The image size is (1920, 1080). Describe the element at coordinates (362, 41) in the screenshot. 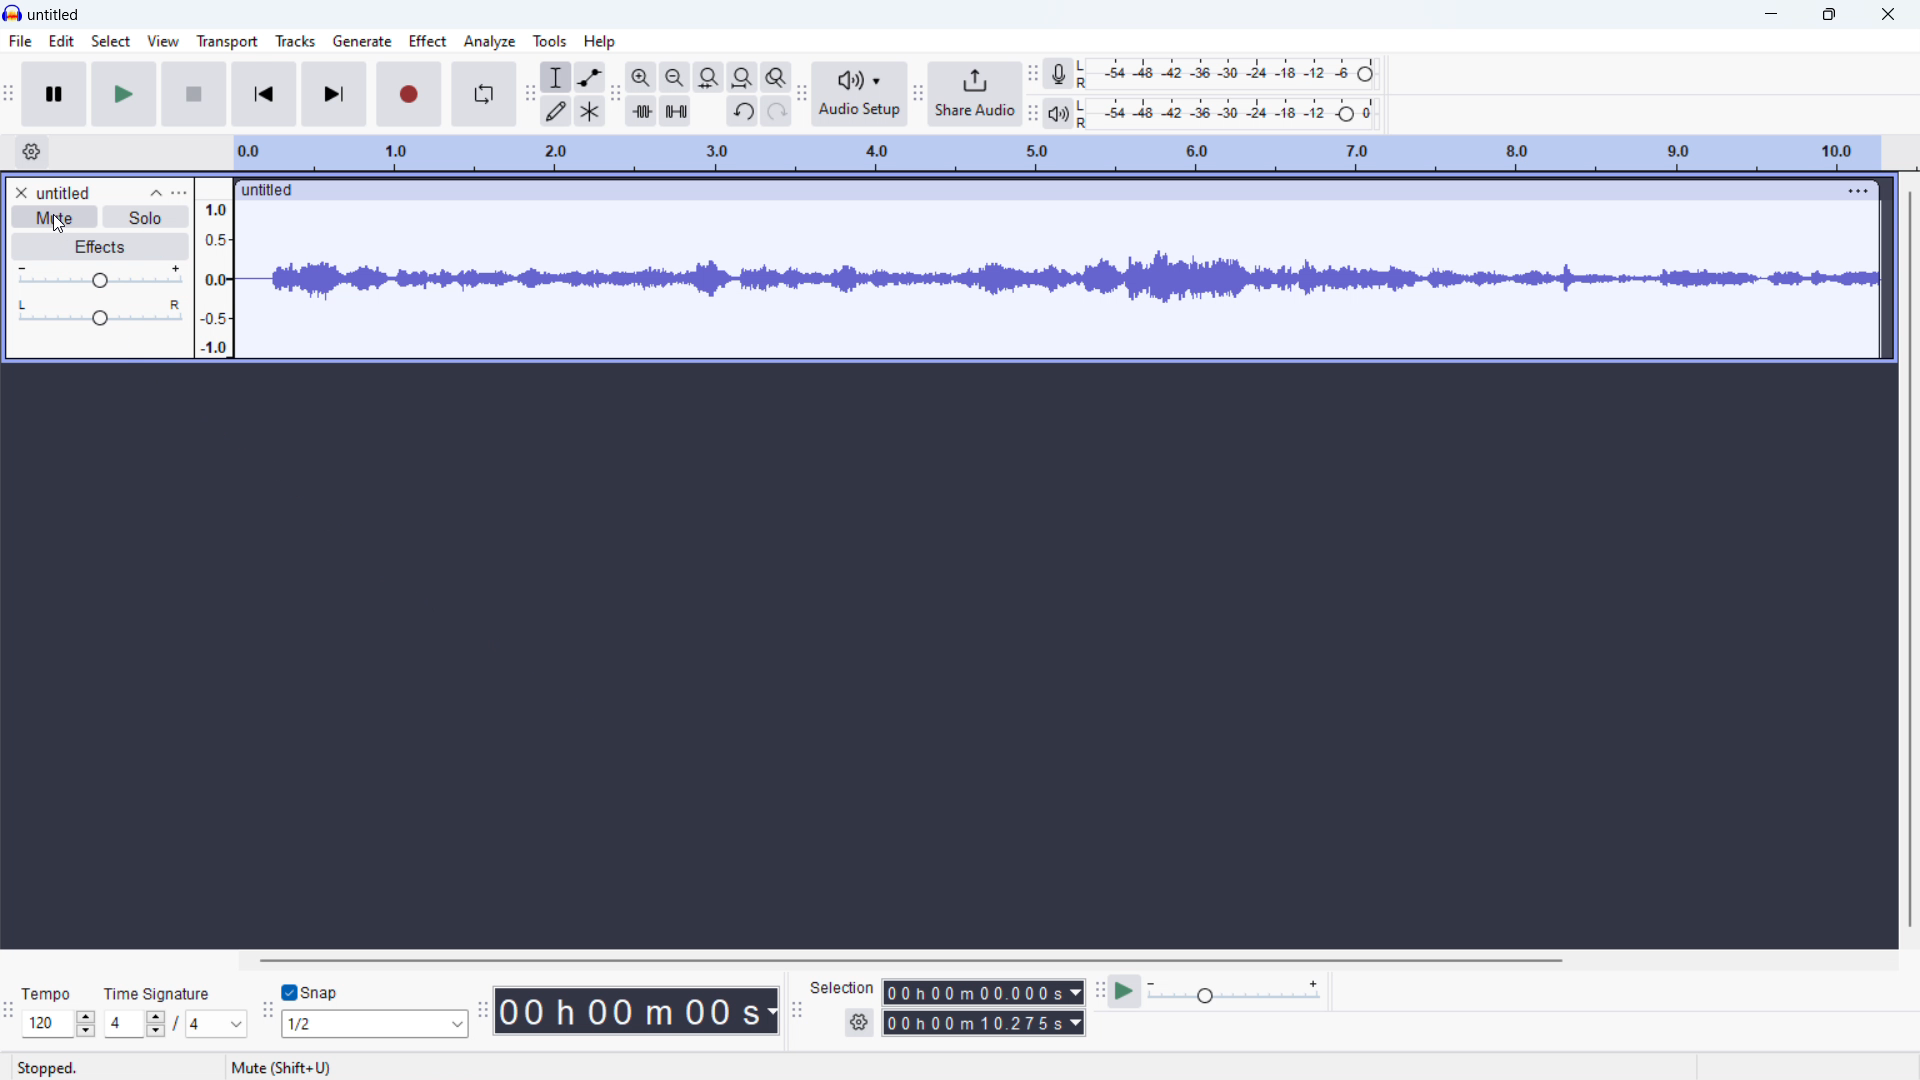

I see `generate` at that location.